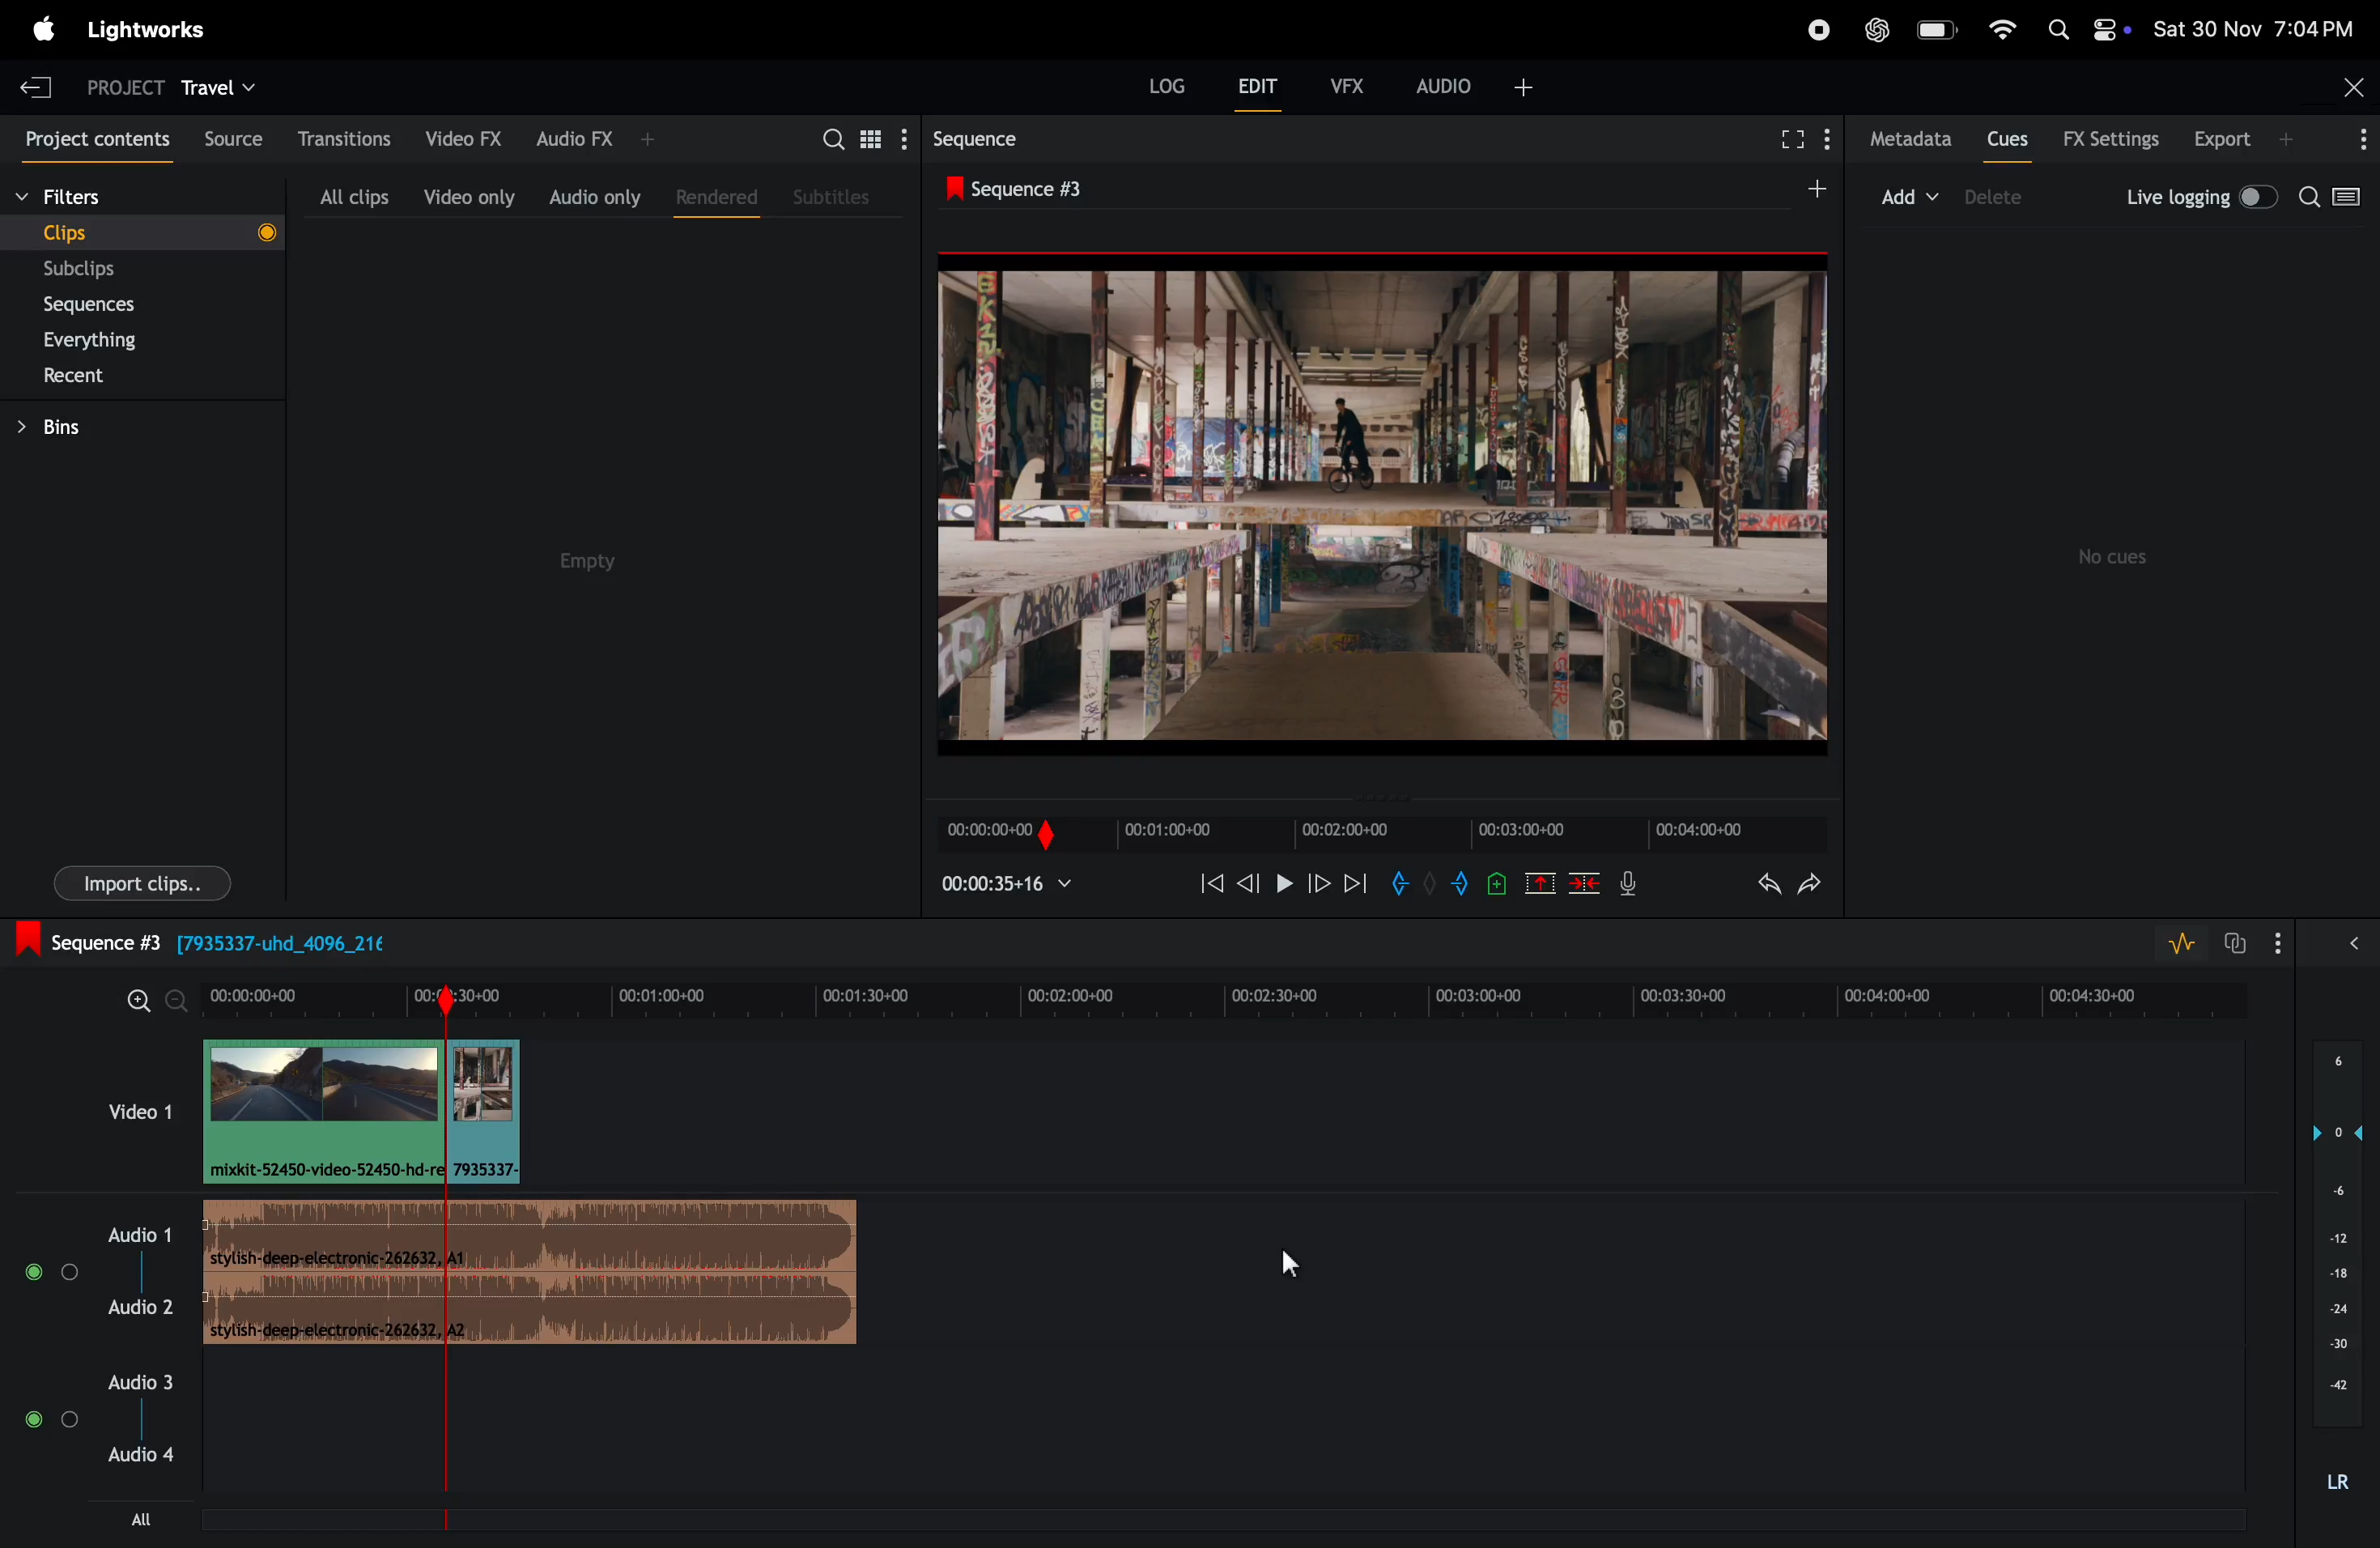  What do you see at coordinates (1318, 886) in the screenshot?
I see `forward` at bounding box center [1318, 886].